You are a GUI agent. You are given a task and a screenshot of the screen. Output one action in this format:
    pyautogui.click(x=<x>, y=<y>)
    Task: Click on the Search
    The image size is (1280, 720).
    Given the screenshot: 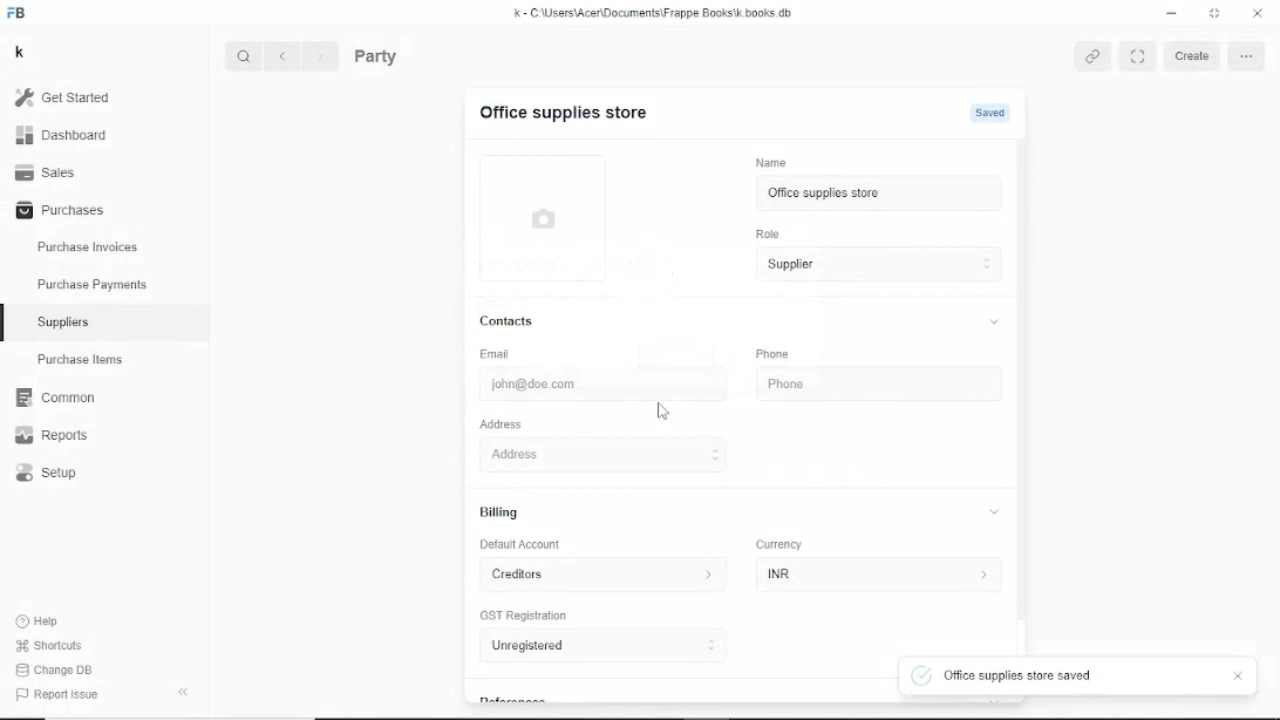 What is the action you would take?
    pyautogui.click(x=244, y=56)
    